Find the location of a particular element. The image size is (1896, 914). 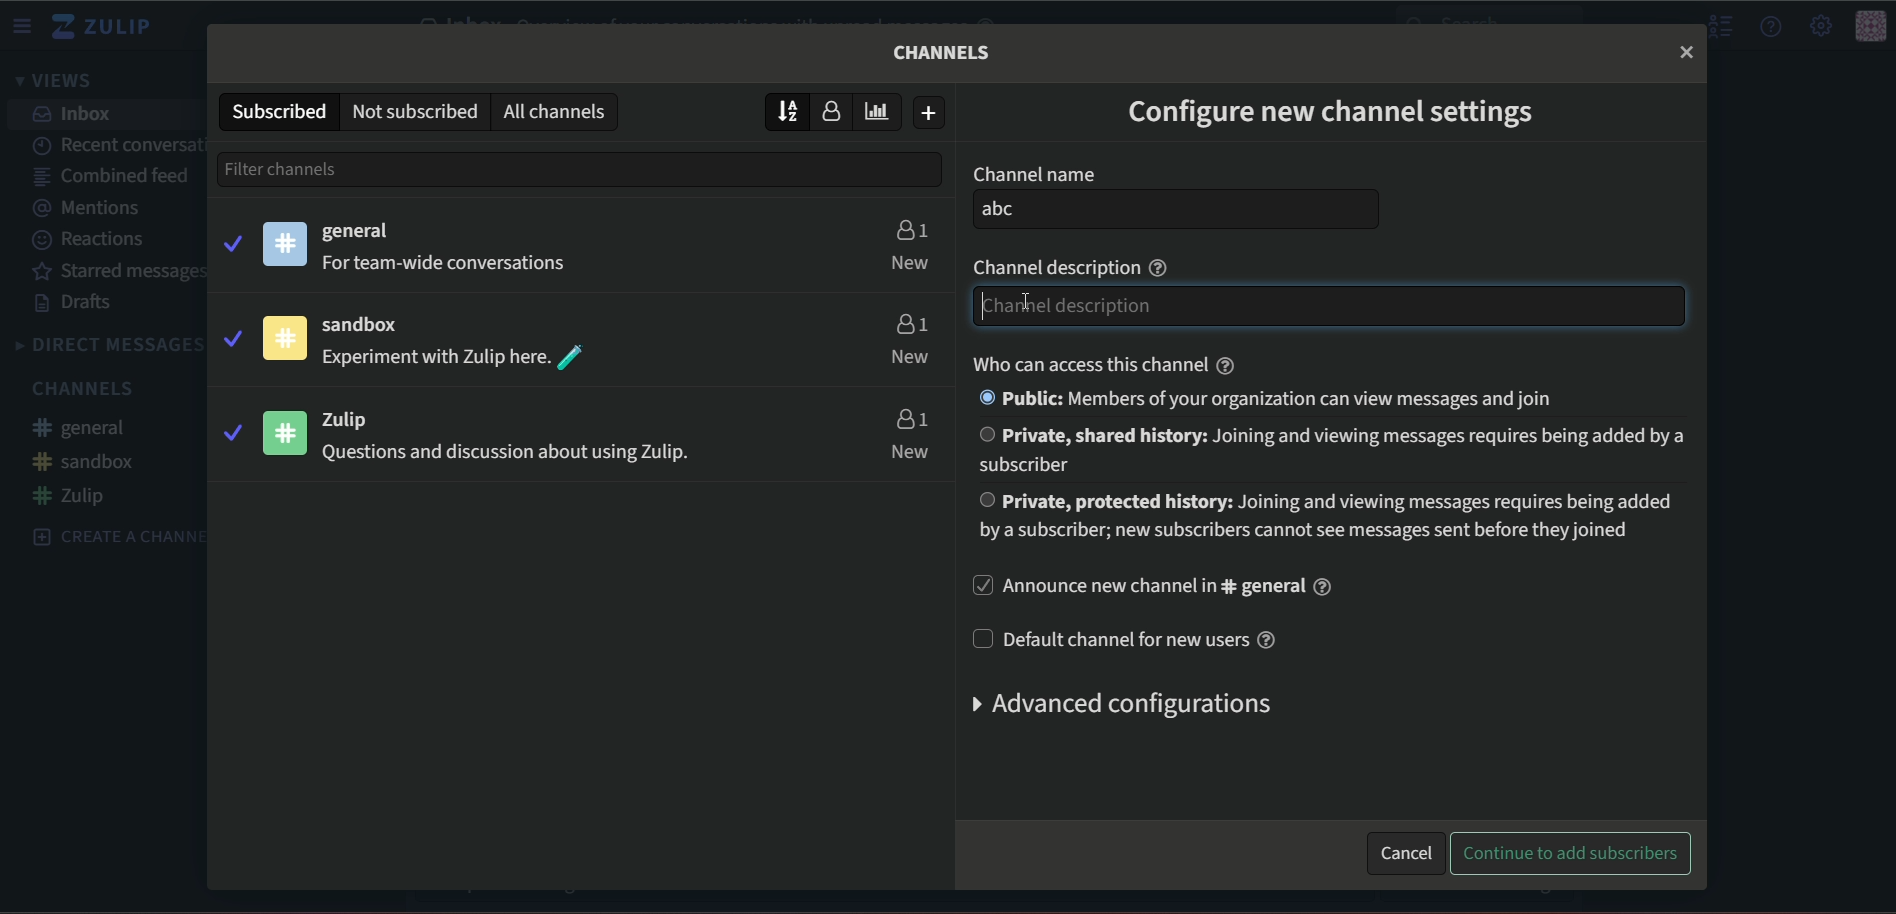

tick is located at coordinates (231, 241).